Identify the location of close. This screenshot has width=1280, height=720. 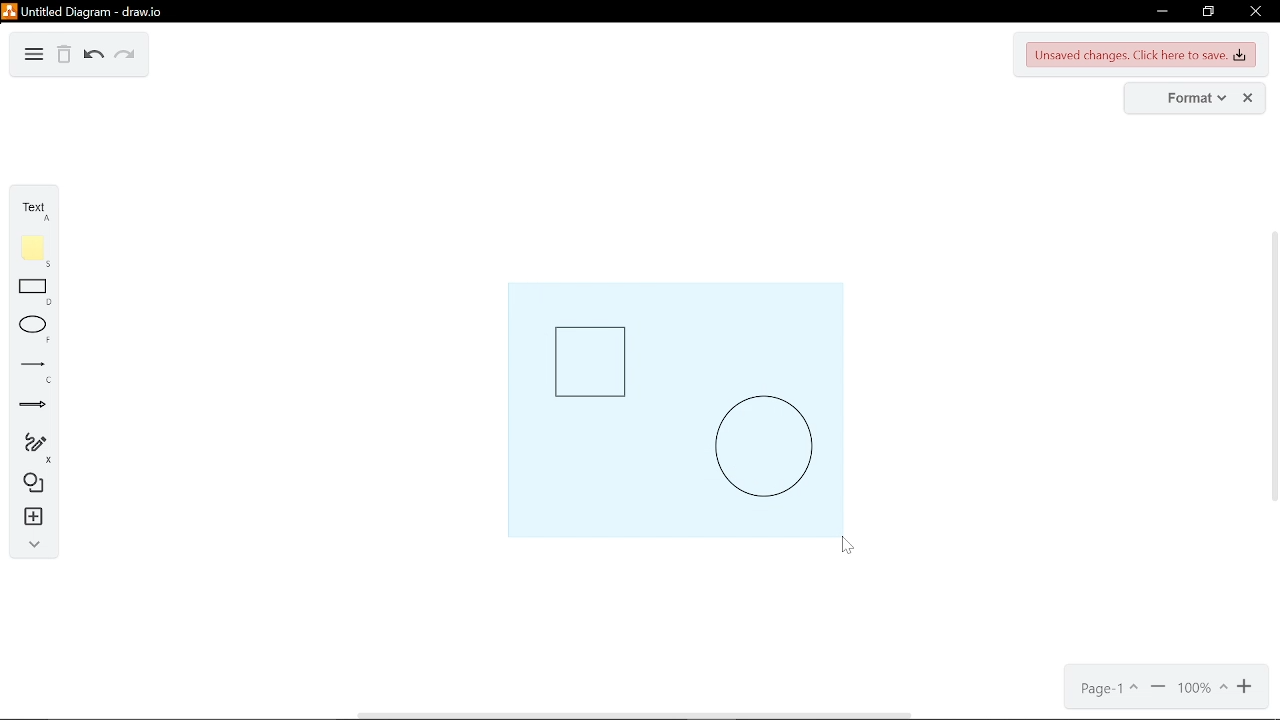
(1256, 11).